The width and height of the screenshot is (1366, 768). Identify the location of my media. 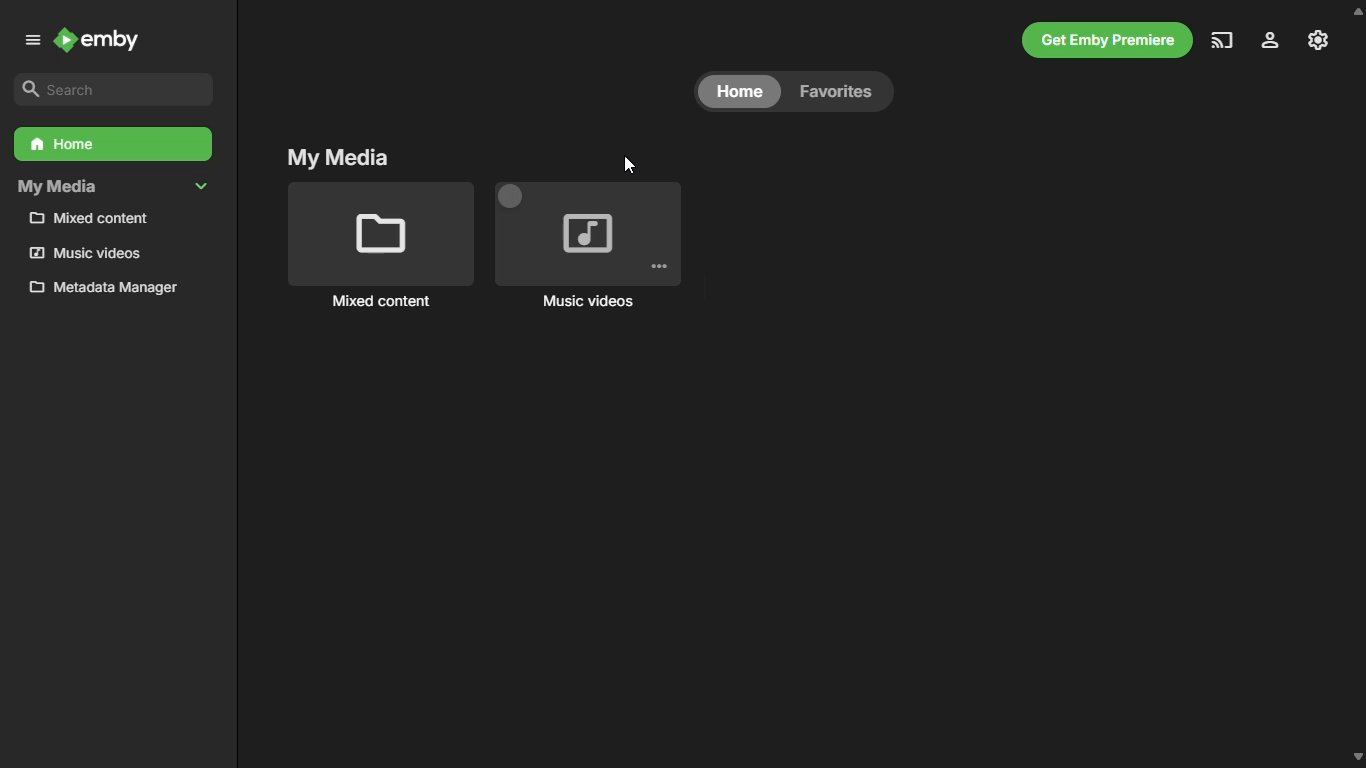
(338, 155).